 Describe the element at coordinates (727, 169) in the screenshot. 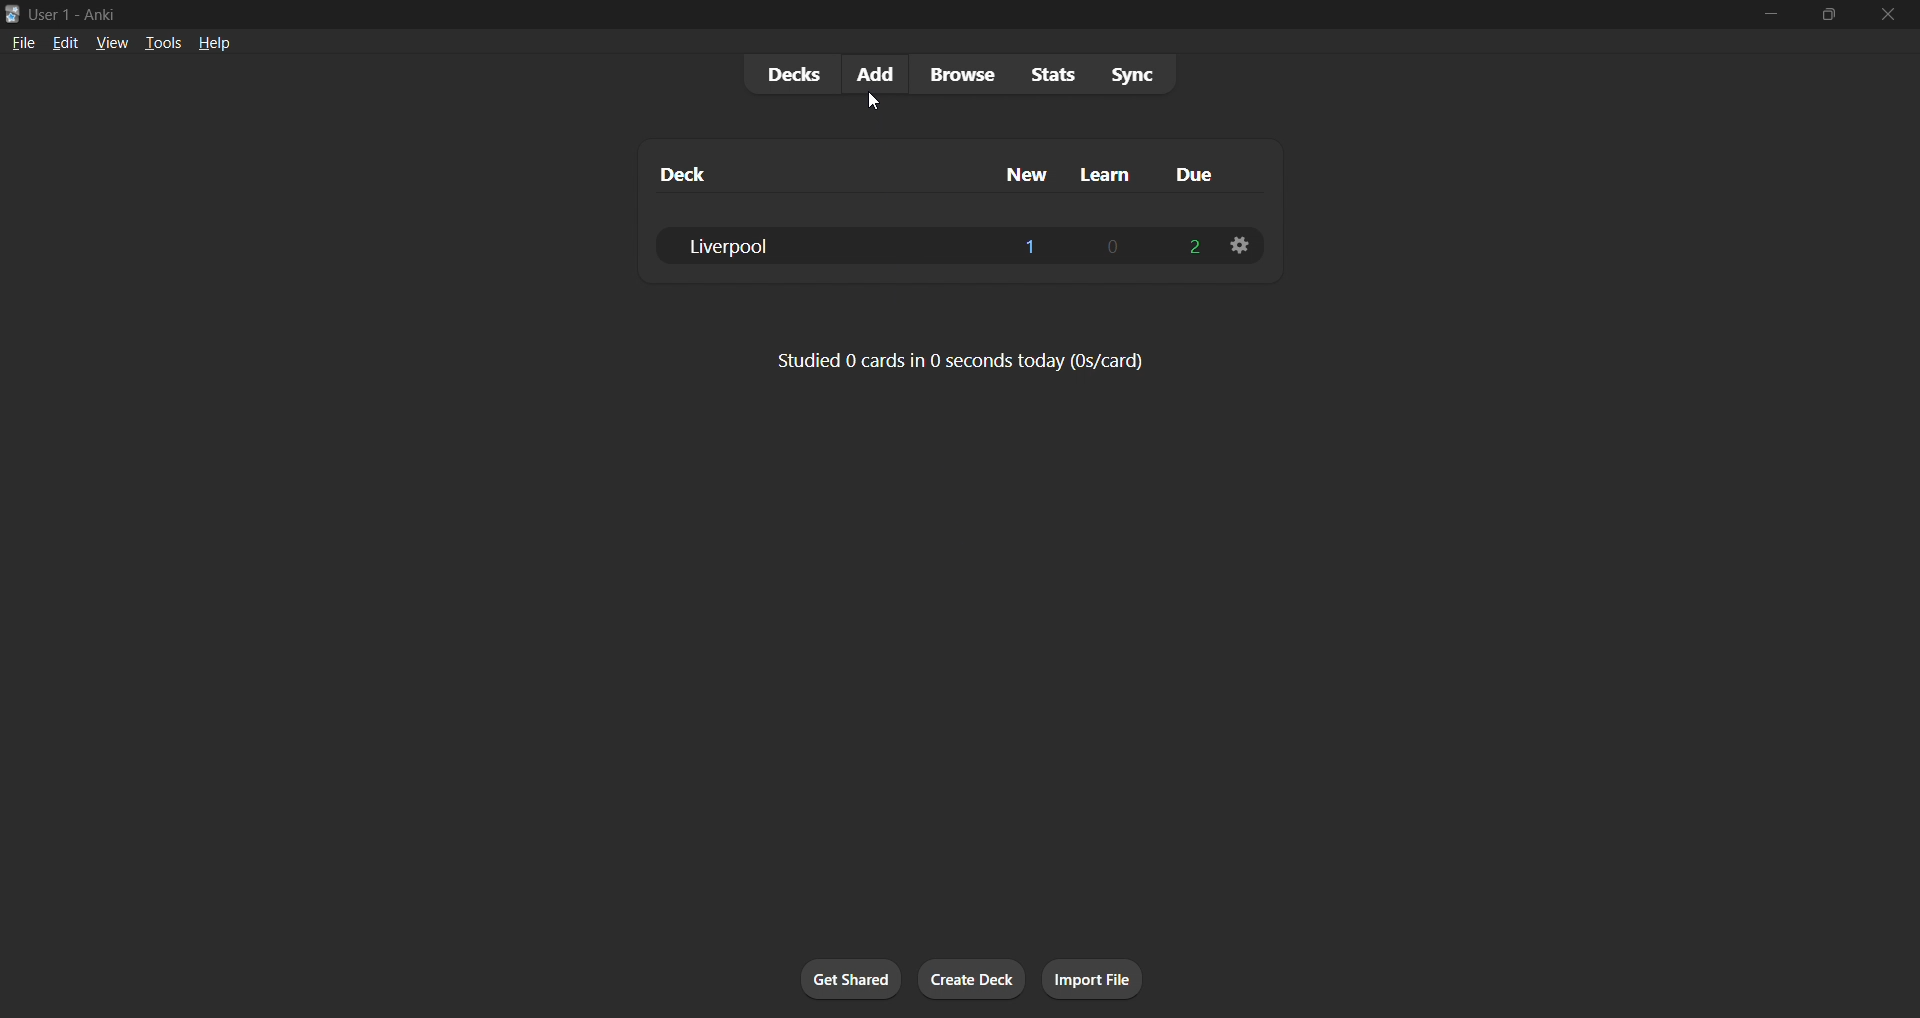

I see `deck` at that location.